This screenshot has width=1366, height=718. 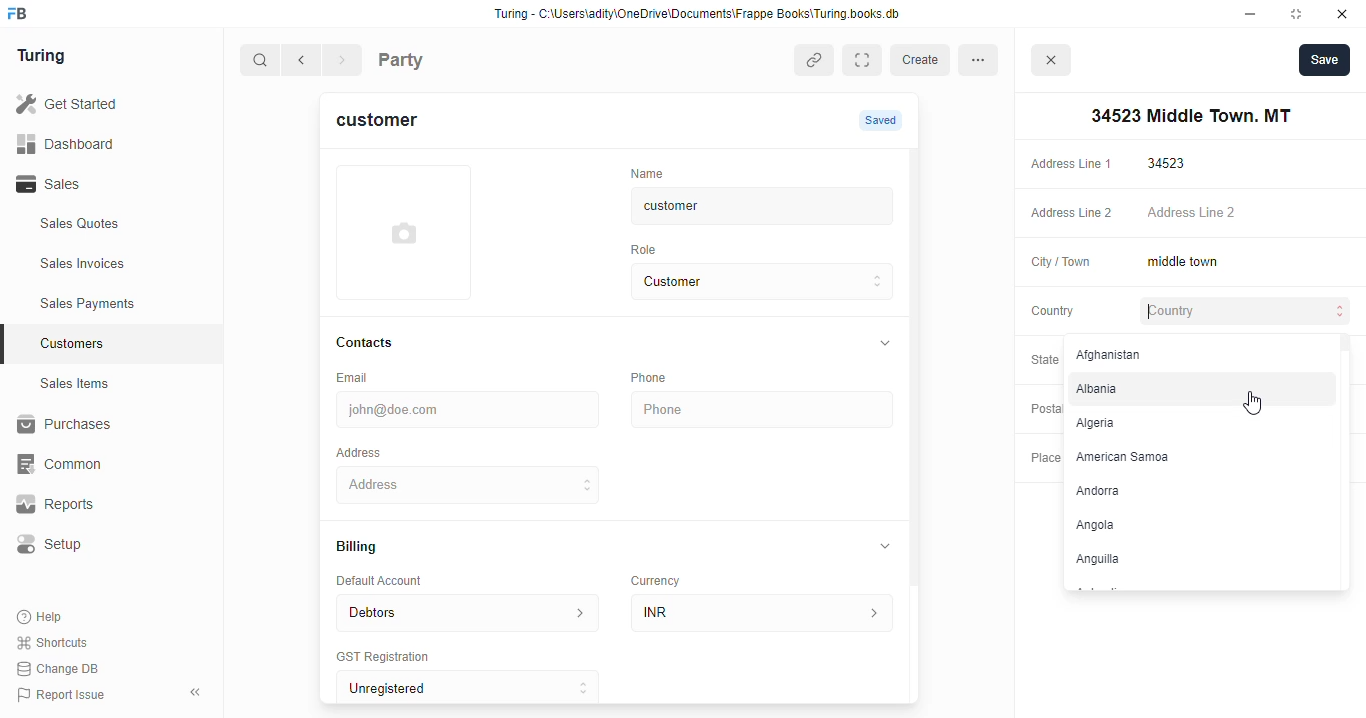 I want to click on Get Started, so click(x=93, y=105).